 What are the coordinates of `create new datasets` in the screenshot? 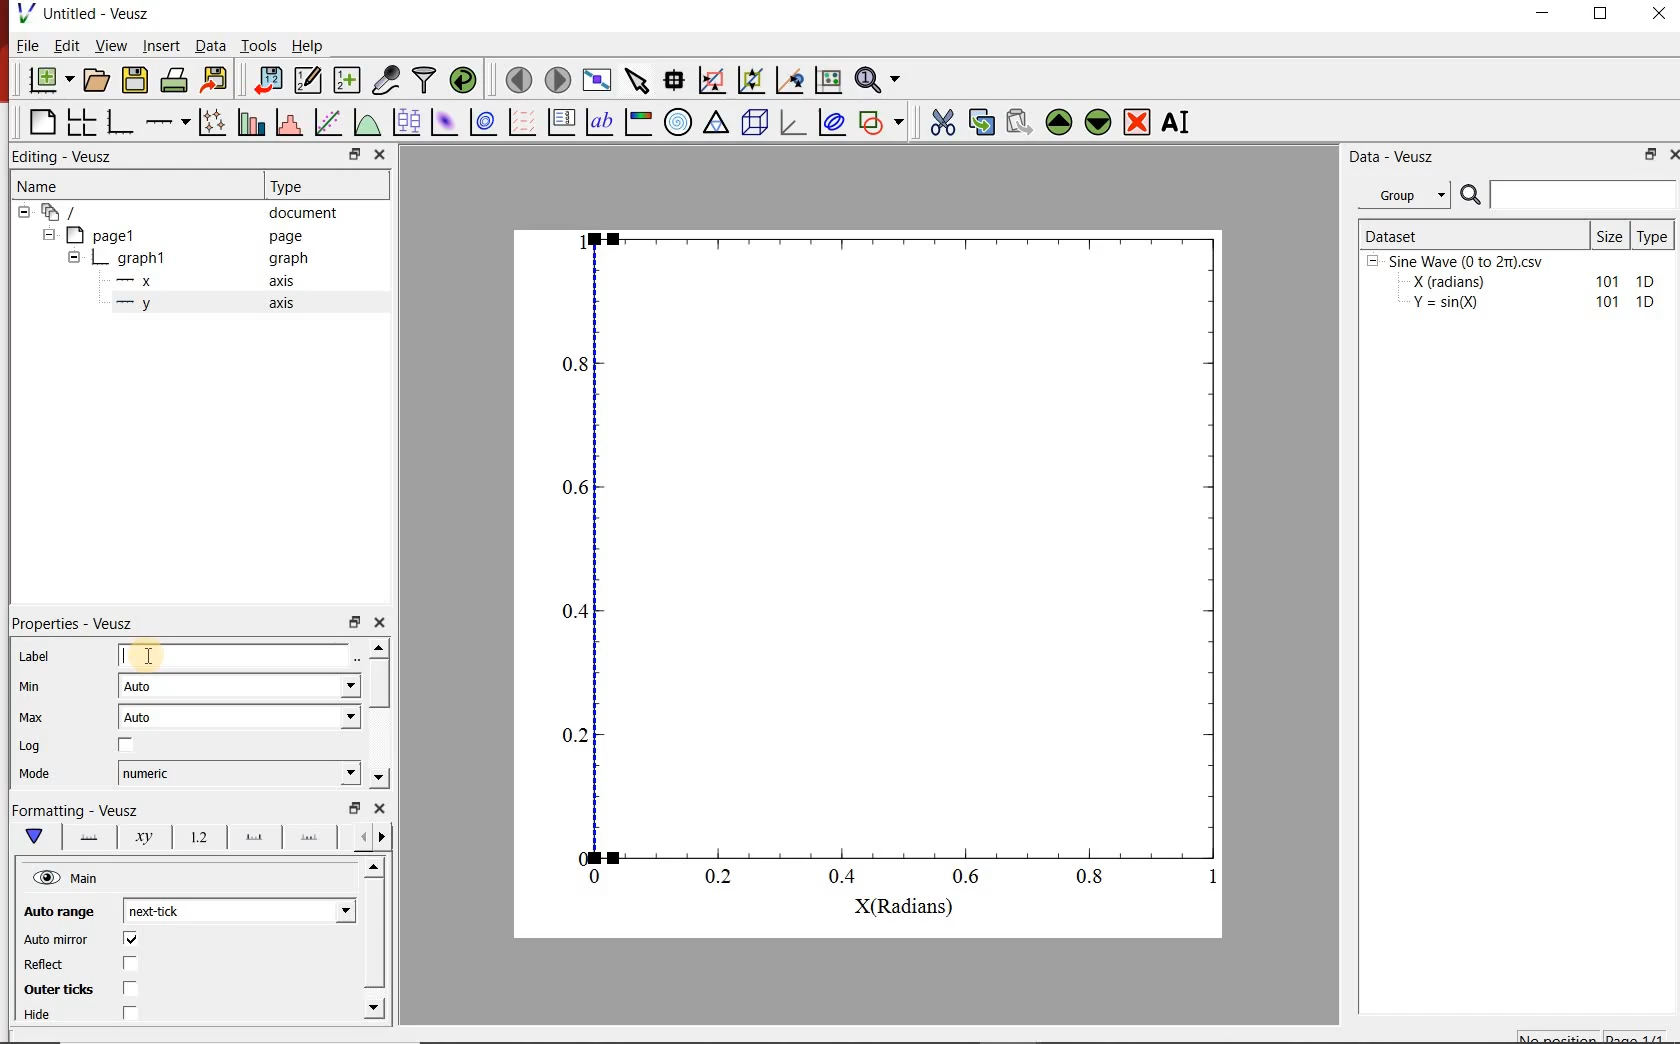 It's located at (348, 80).